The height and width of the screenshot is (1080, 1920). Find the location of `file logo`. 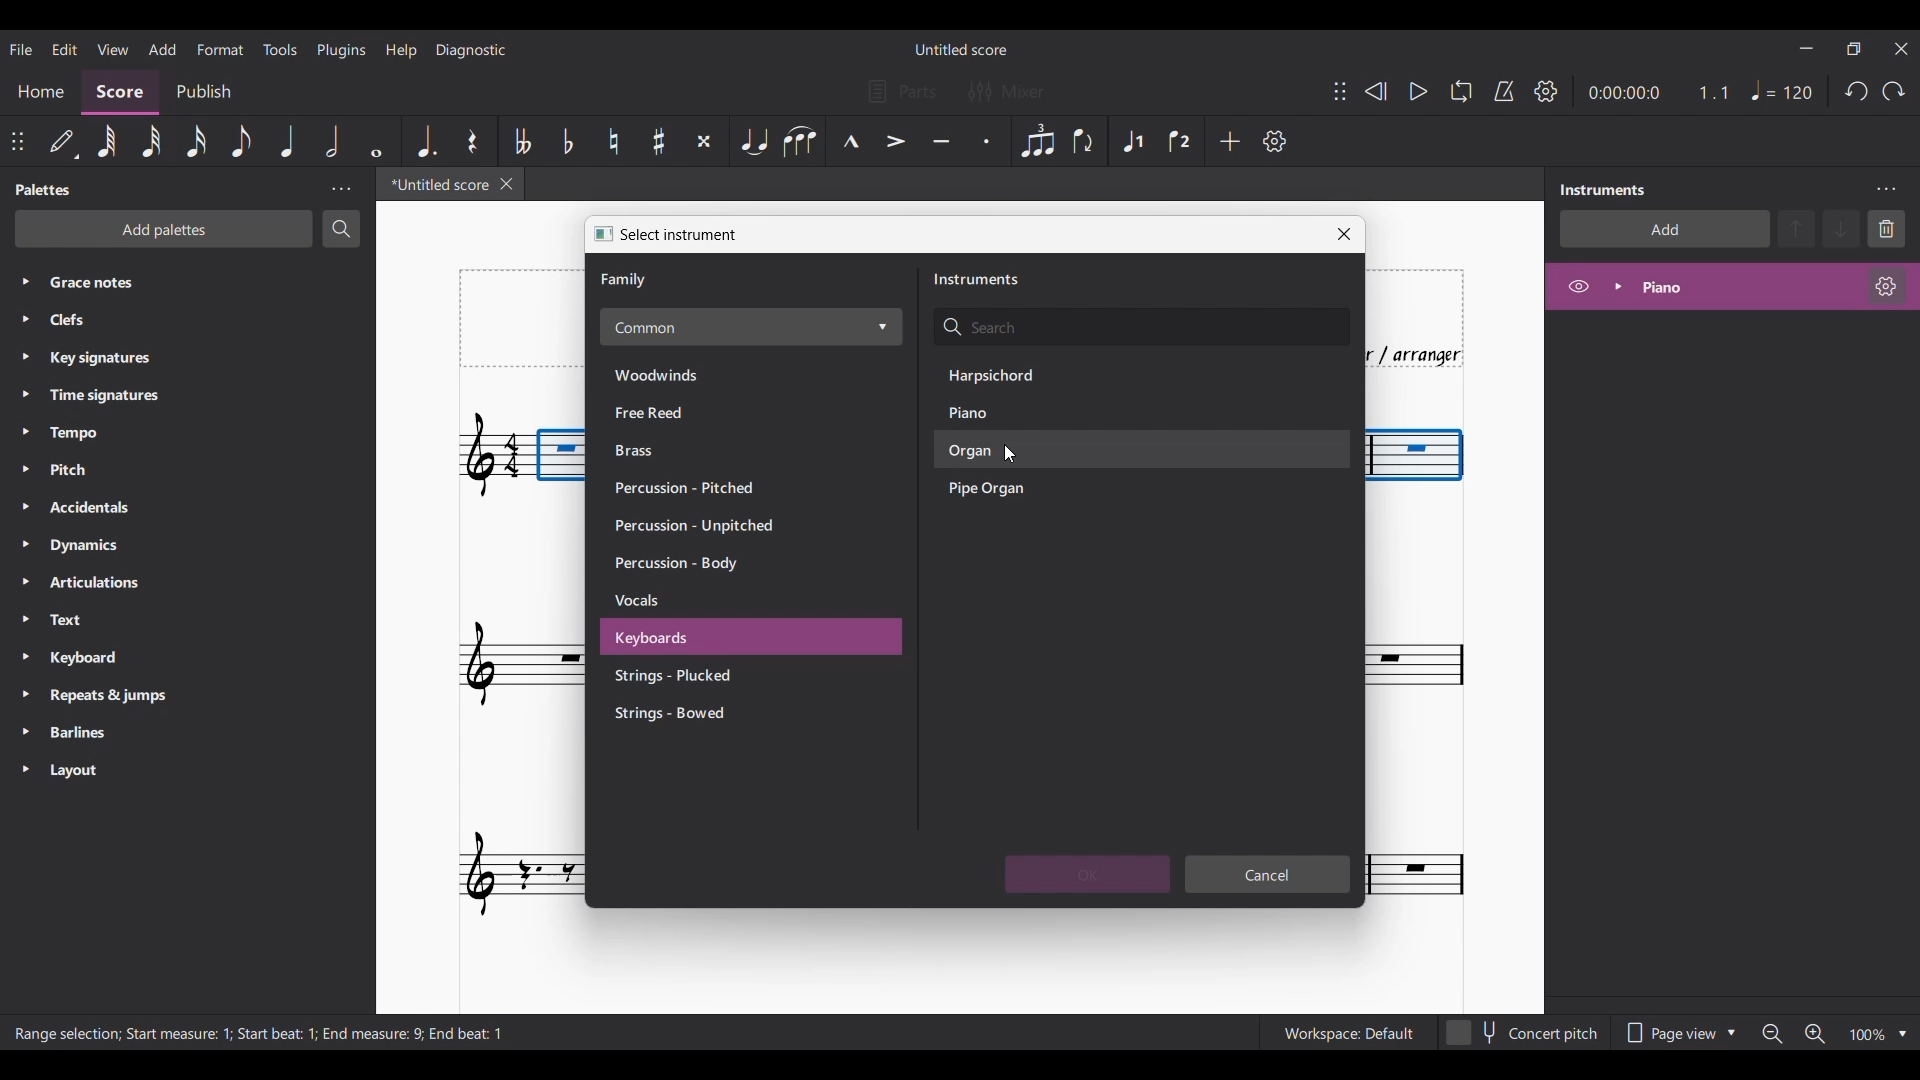

file logo is located at coordinates (597, 233).